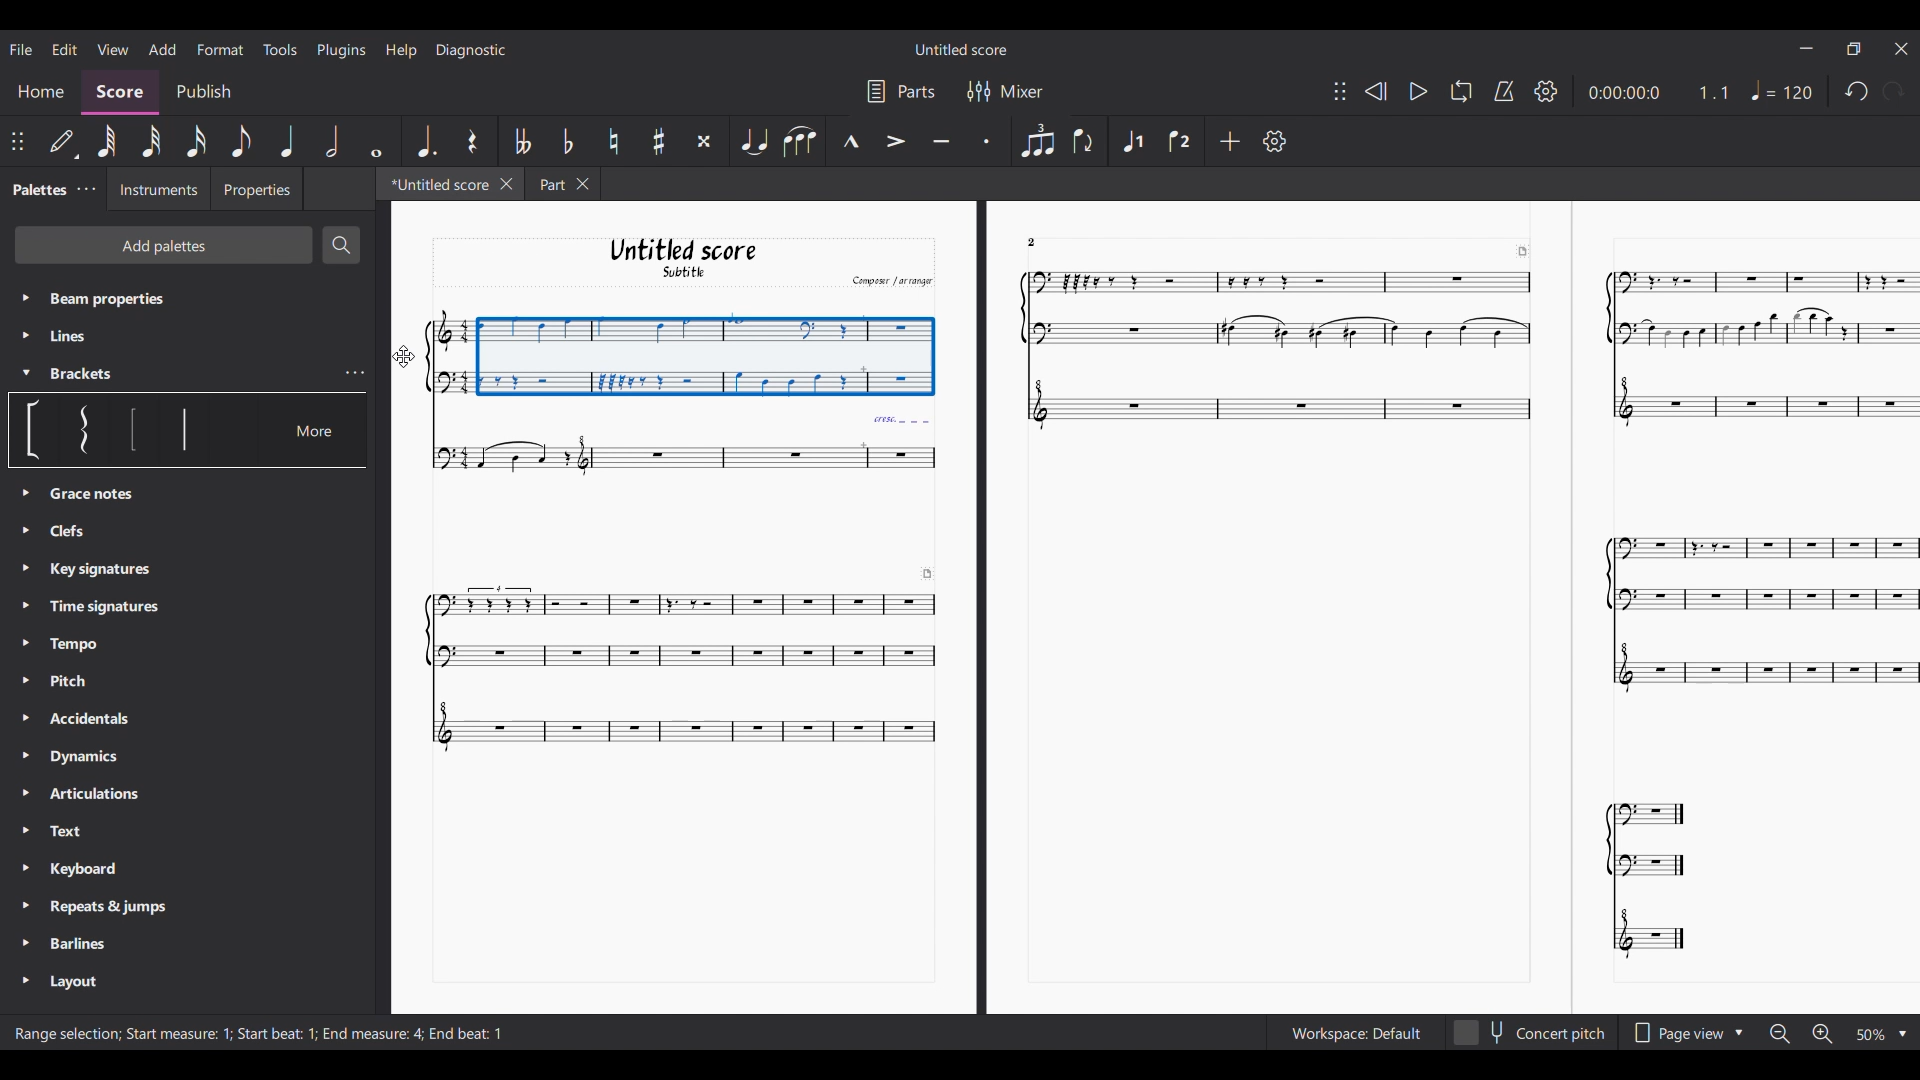 The height and width of the screenshot is (1080, 1920). Describe the element at coordinates (1418, 92) in the screenshot. I see `Play` at that location.